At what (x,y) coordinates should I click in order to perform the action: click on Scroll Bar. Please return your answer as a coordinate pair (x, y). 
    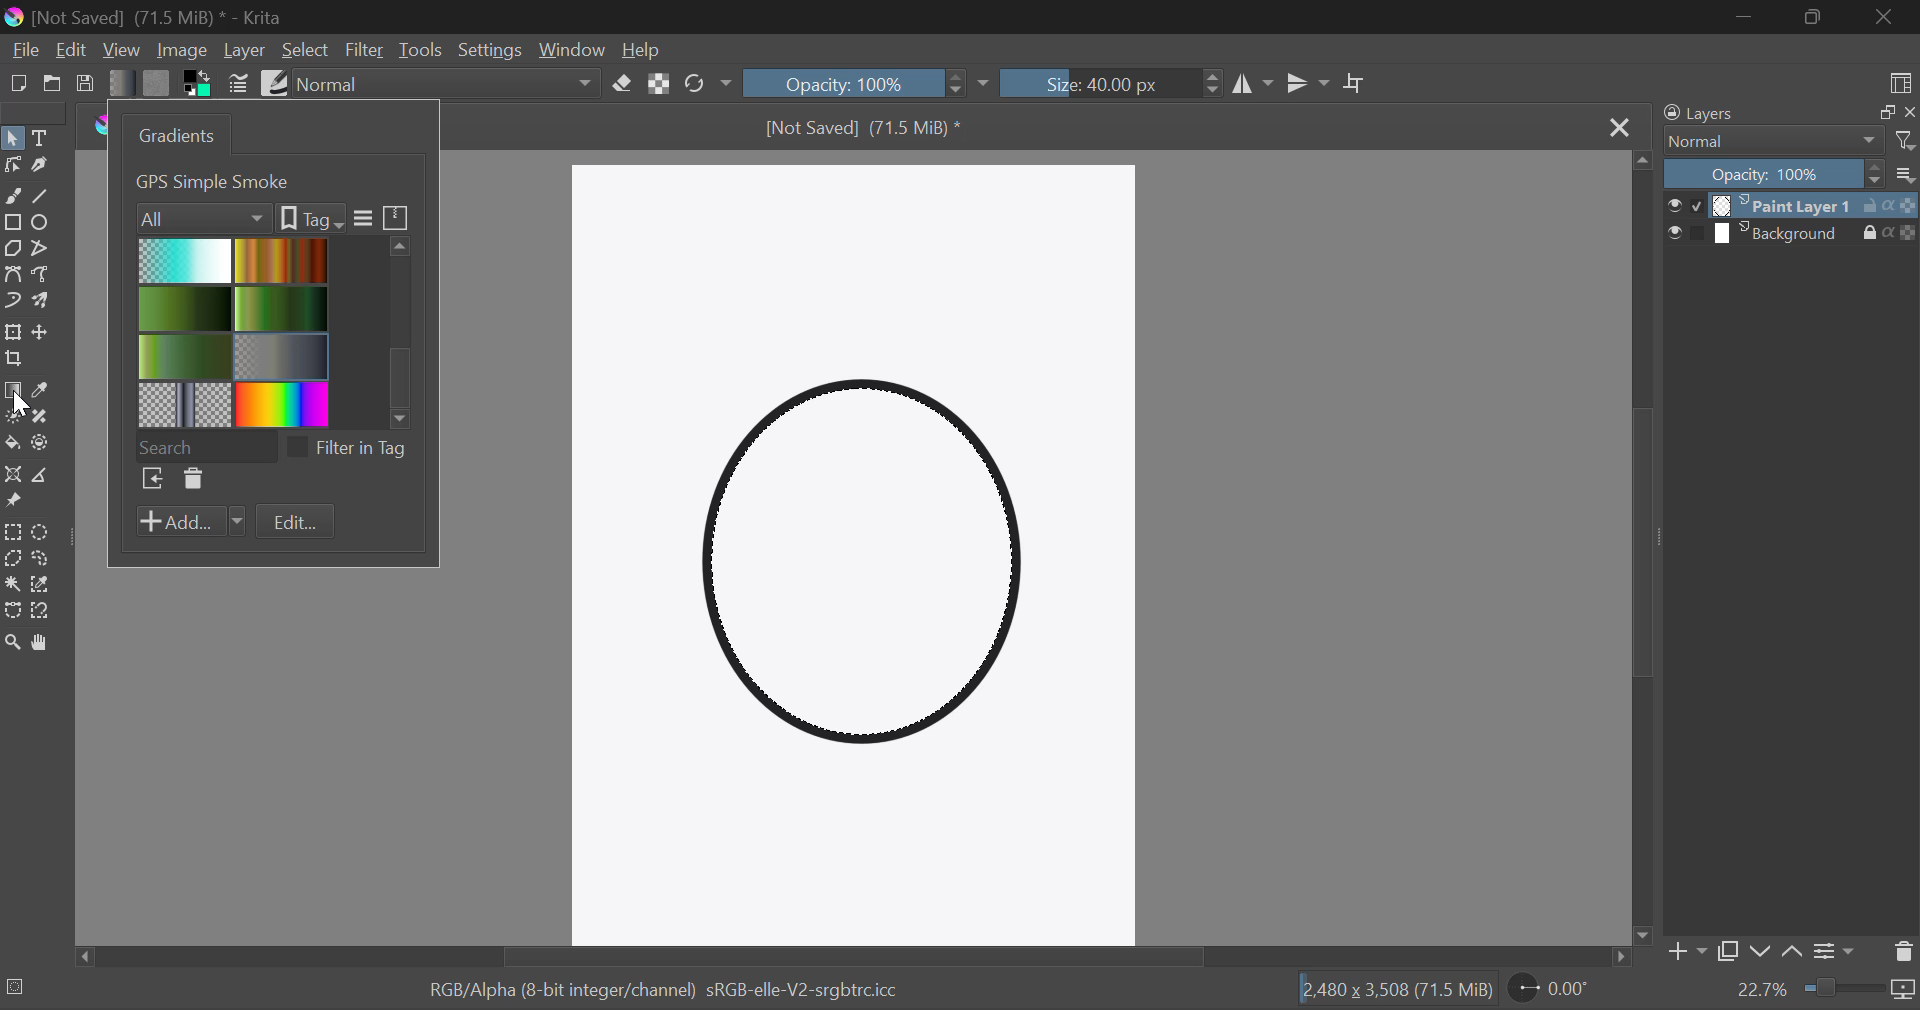
    Looking at the image, I should click on (851, 959).